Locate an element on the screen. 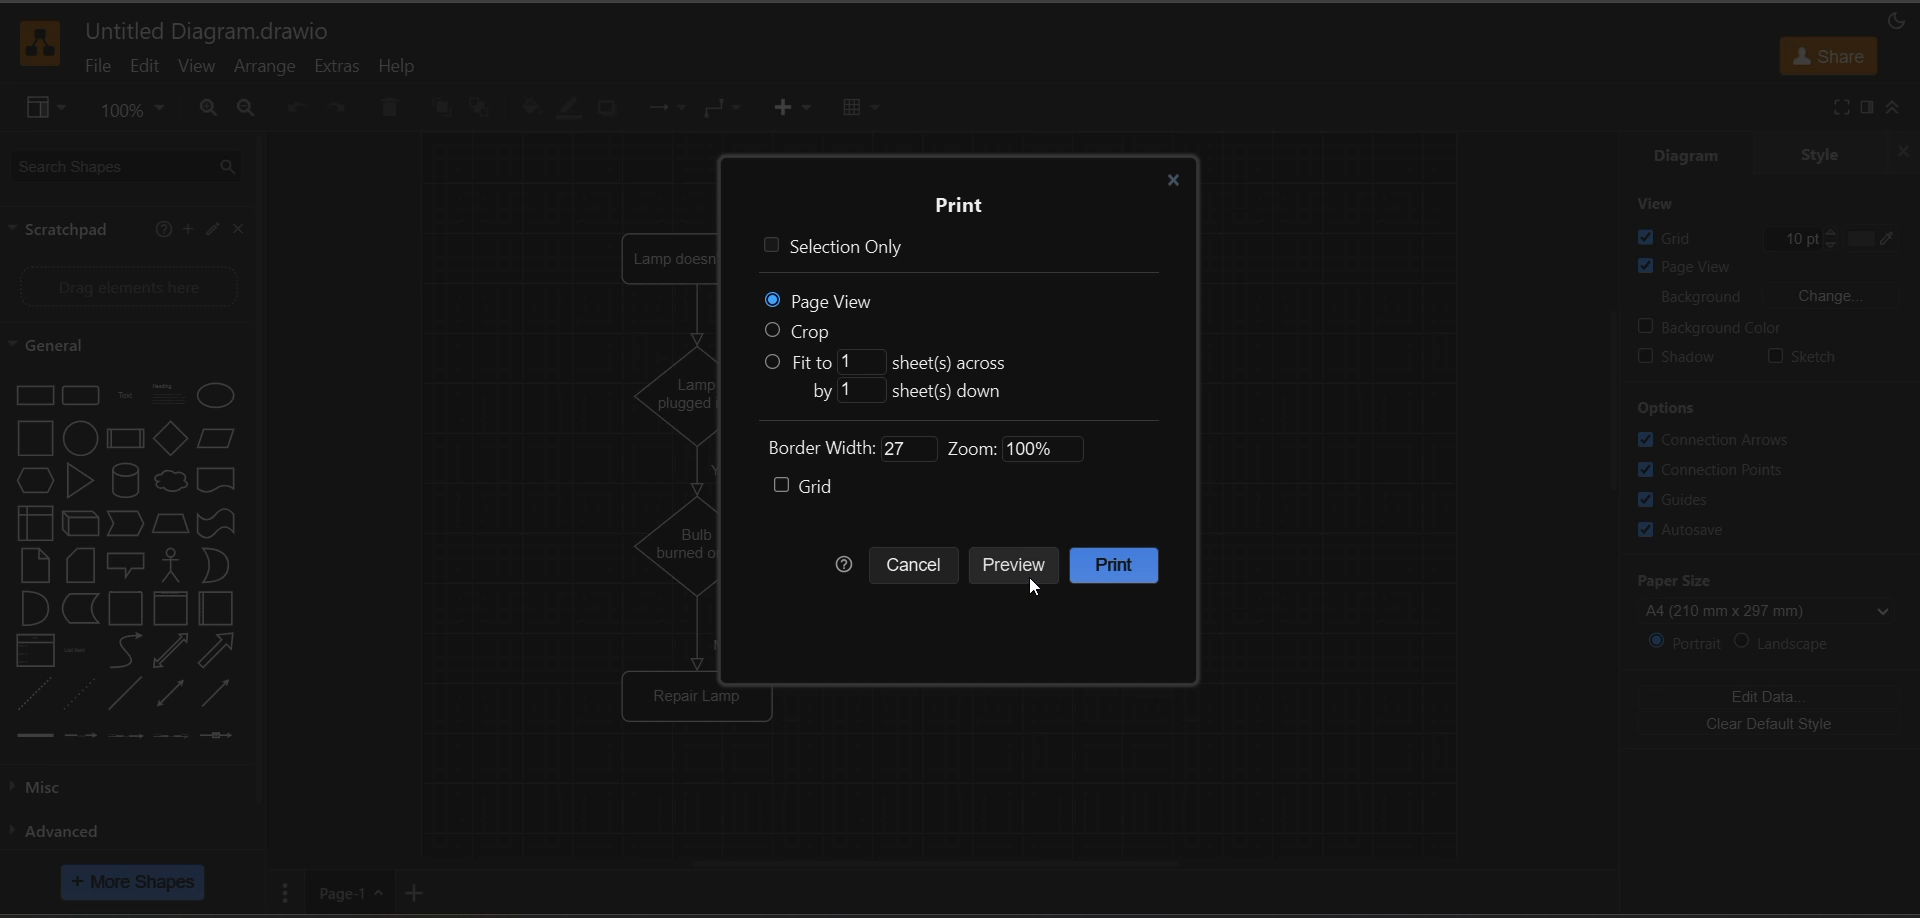 The image size is (1920, 918). print is located at coordinates (1125, 565).